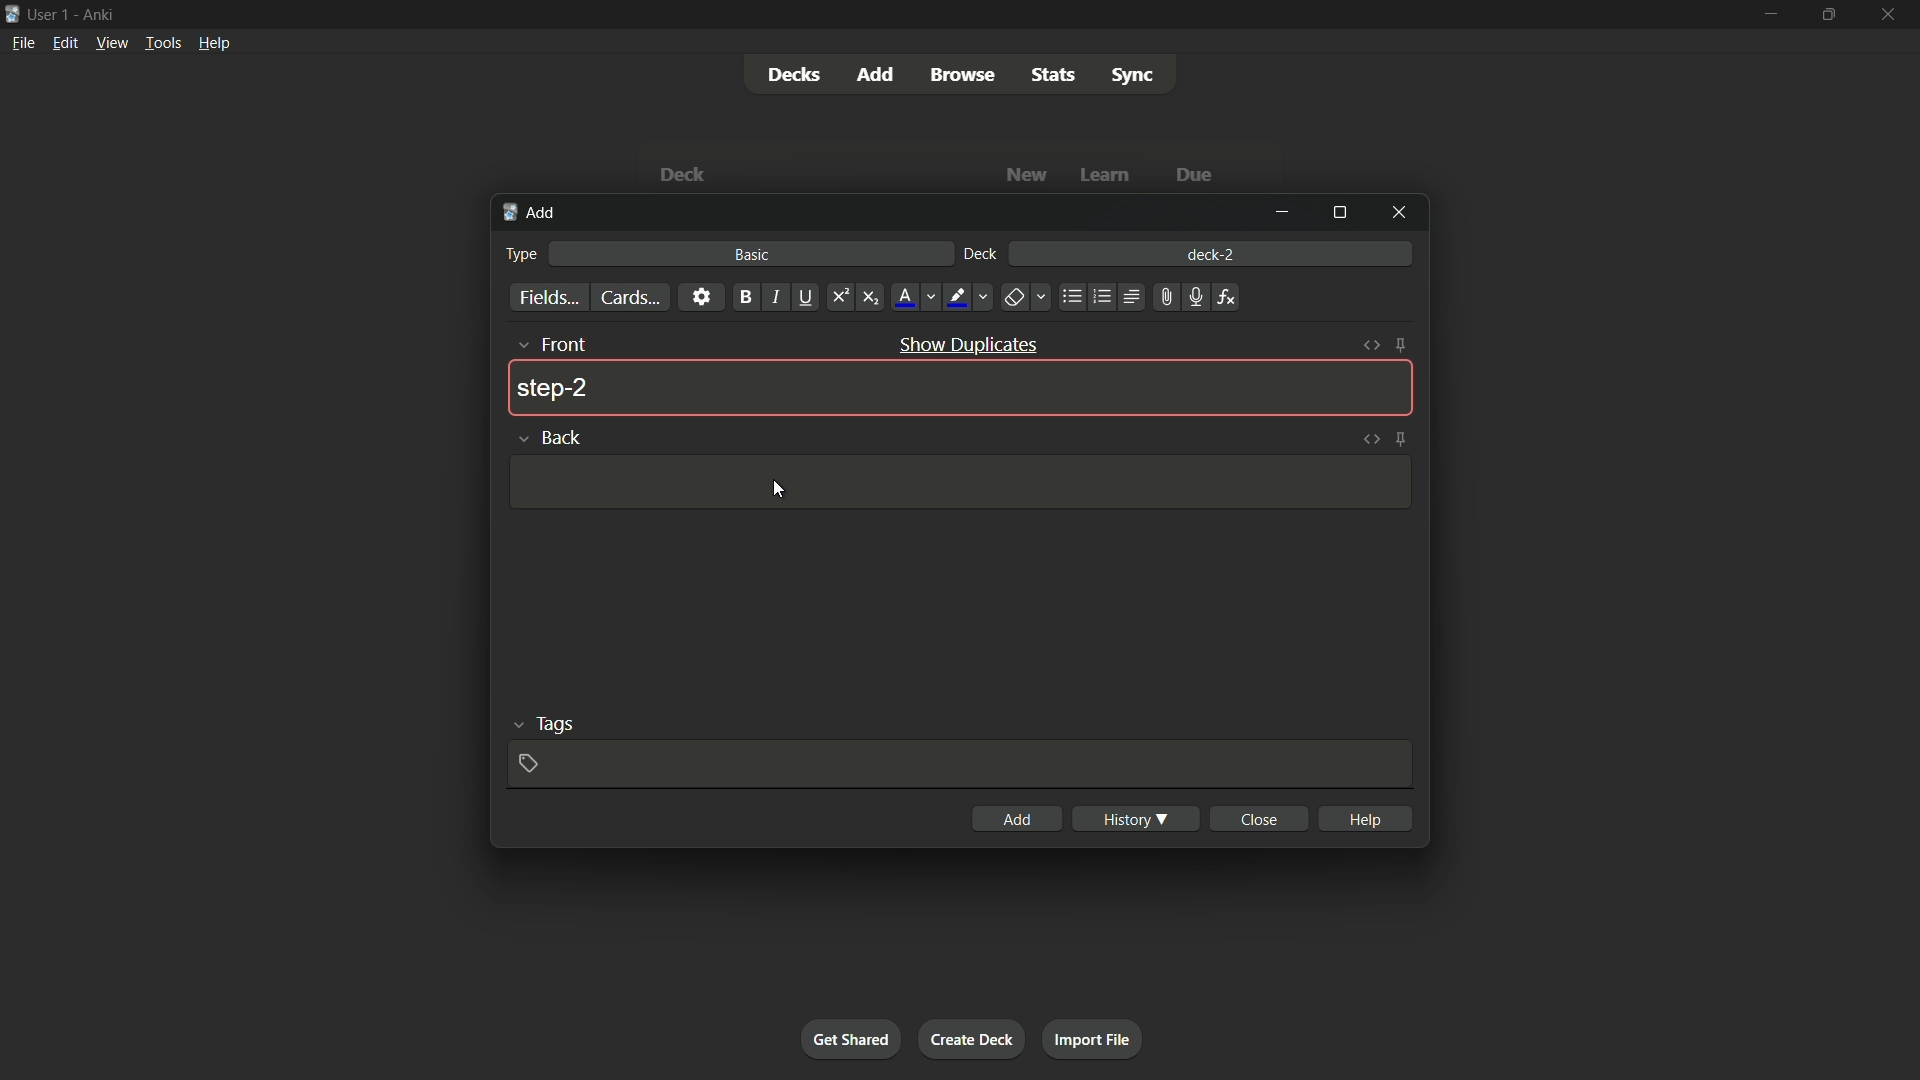 Image resolution: width=1920 pixels, height=1080 pixels. What do you see at coordinates (532, 764) in the screenshot?
I see `add tag` at bounding box center [532, 764].